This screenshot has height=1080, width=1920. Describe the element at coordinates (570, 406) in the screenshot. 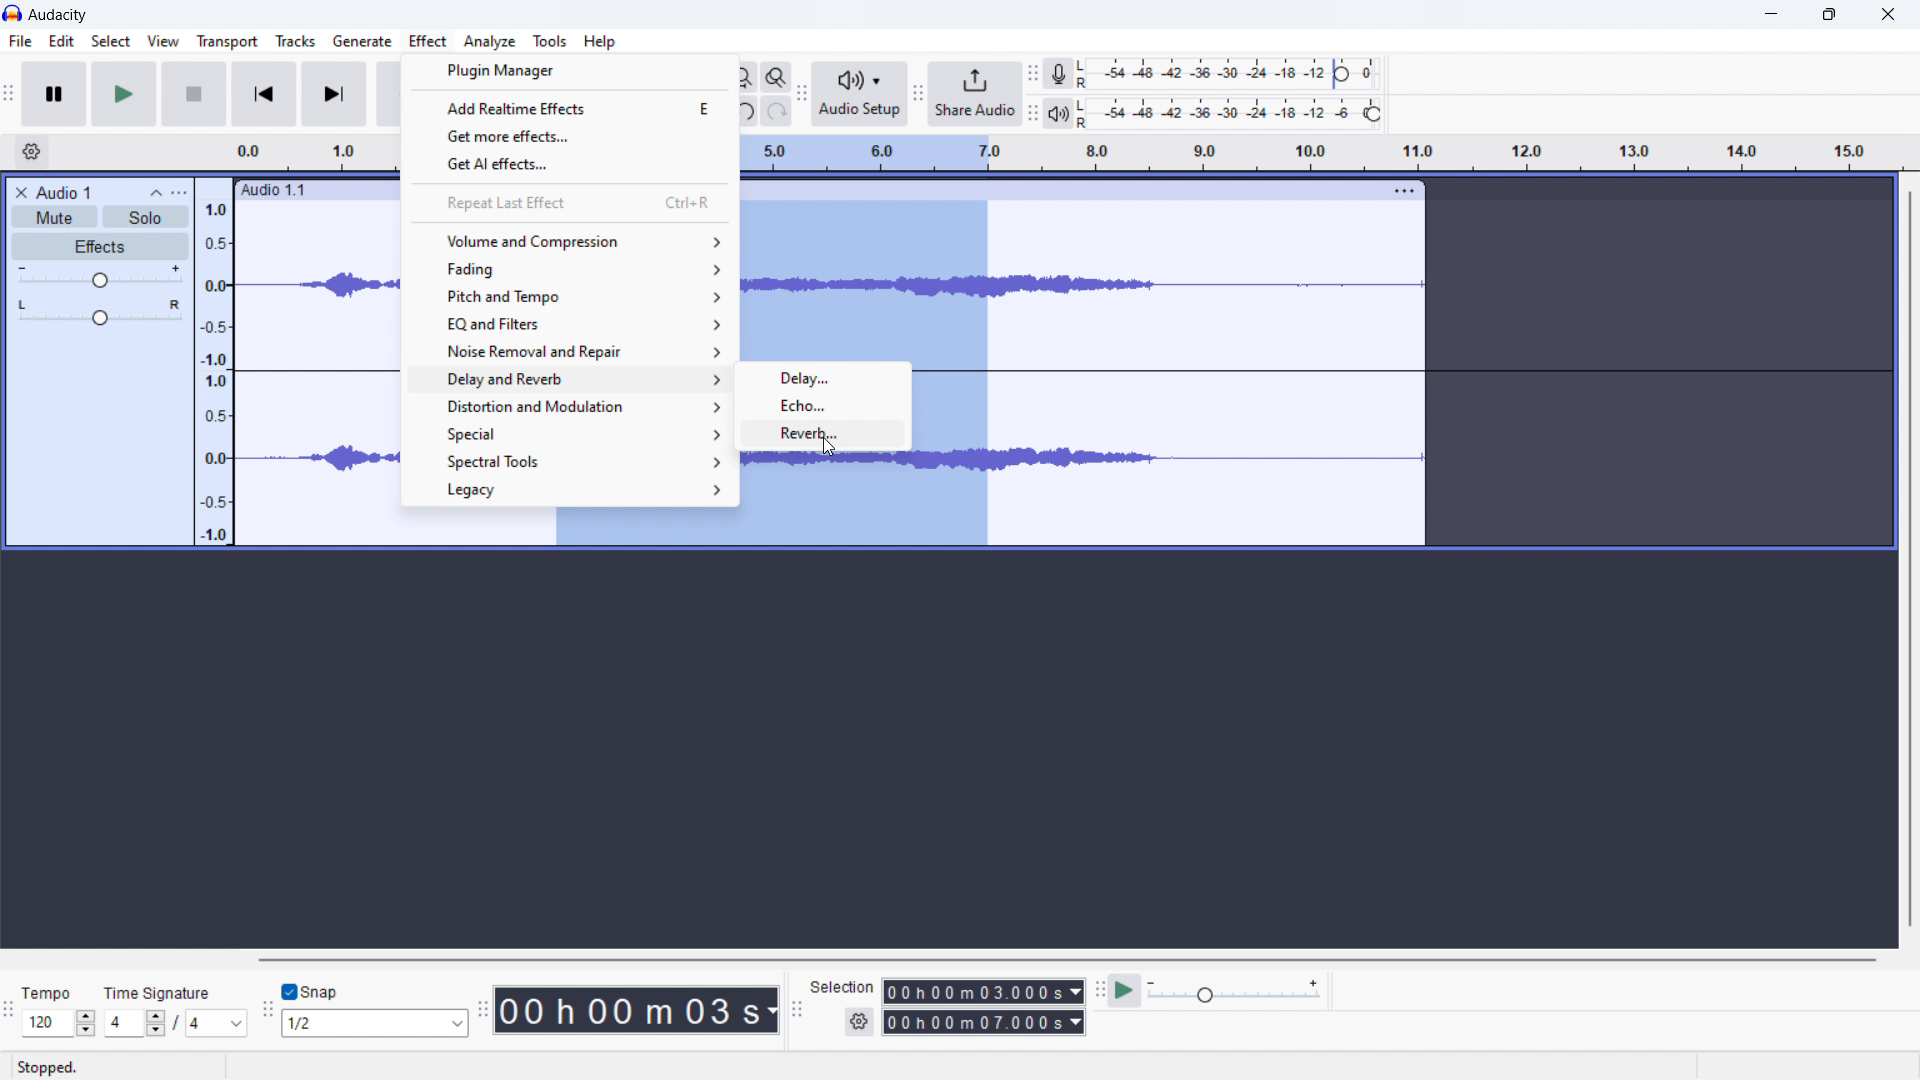

I see `distortion and modulation` at that location.